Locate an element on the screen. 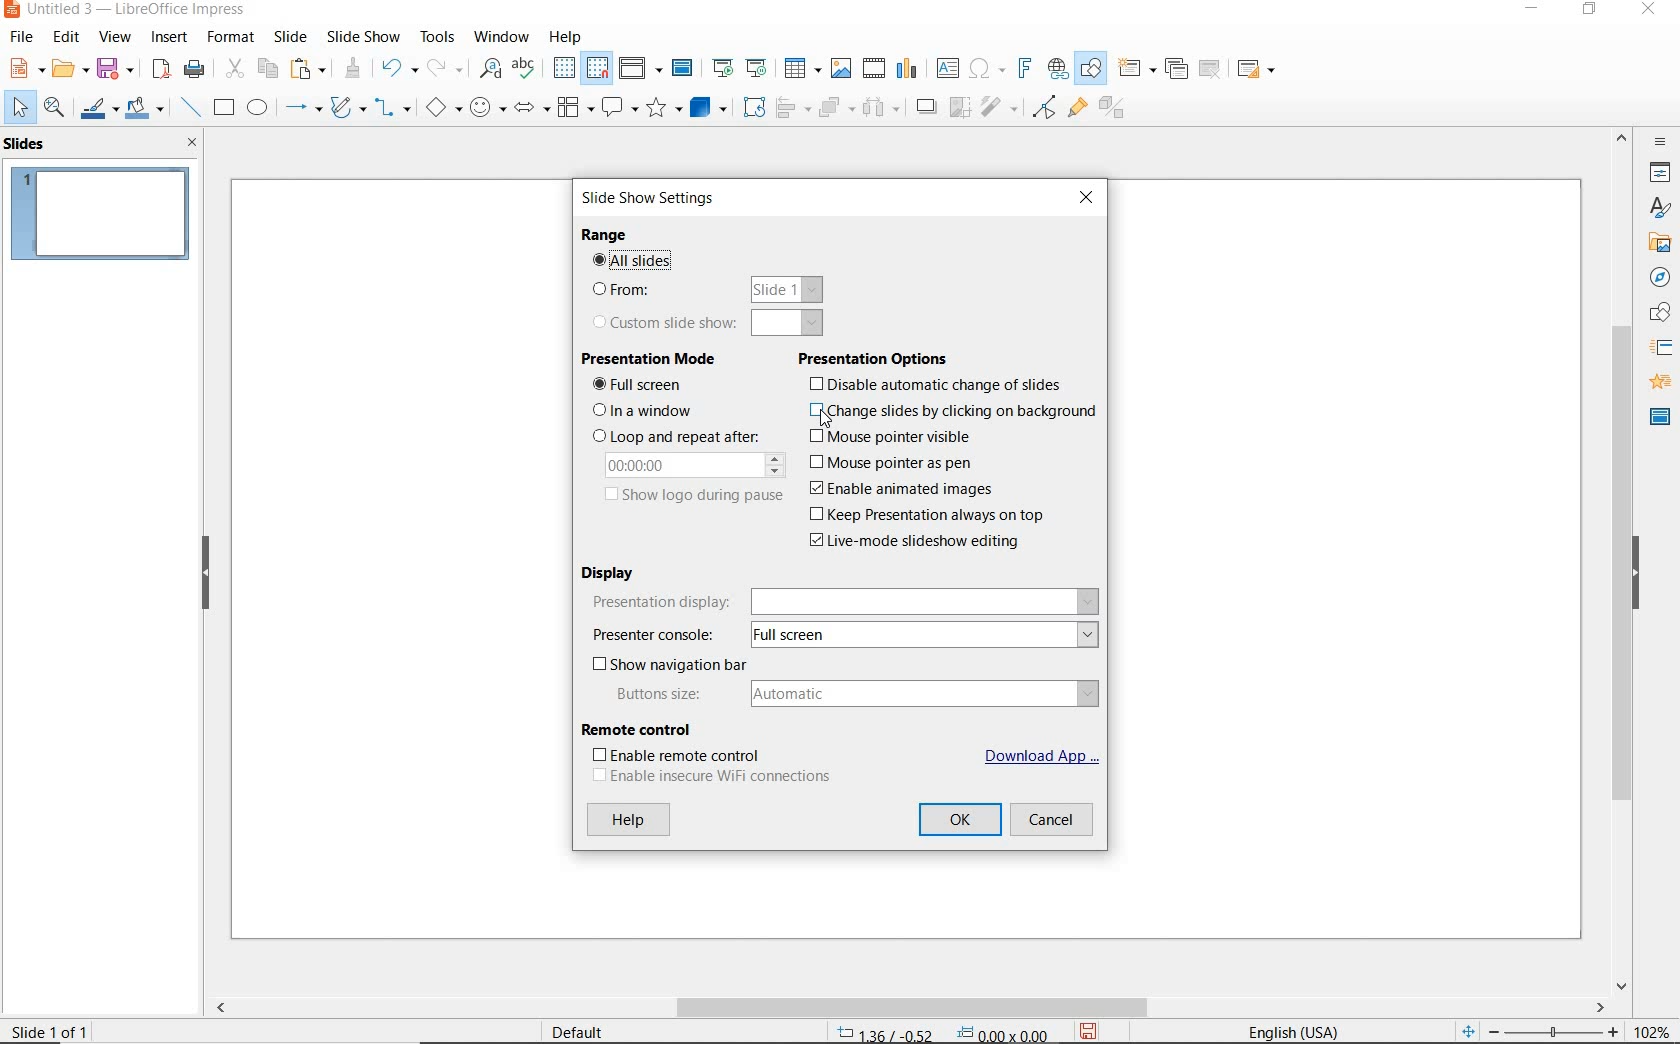 The image size is (1680, 1044). 00.00.00 is located at coordinates (694, 464).